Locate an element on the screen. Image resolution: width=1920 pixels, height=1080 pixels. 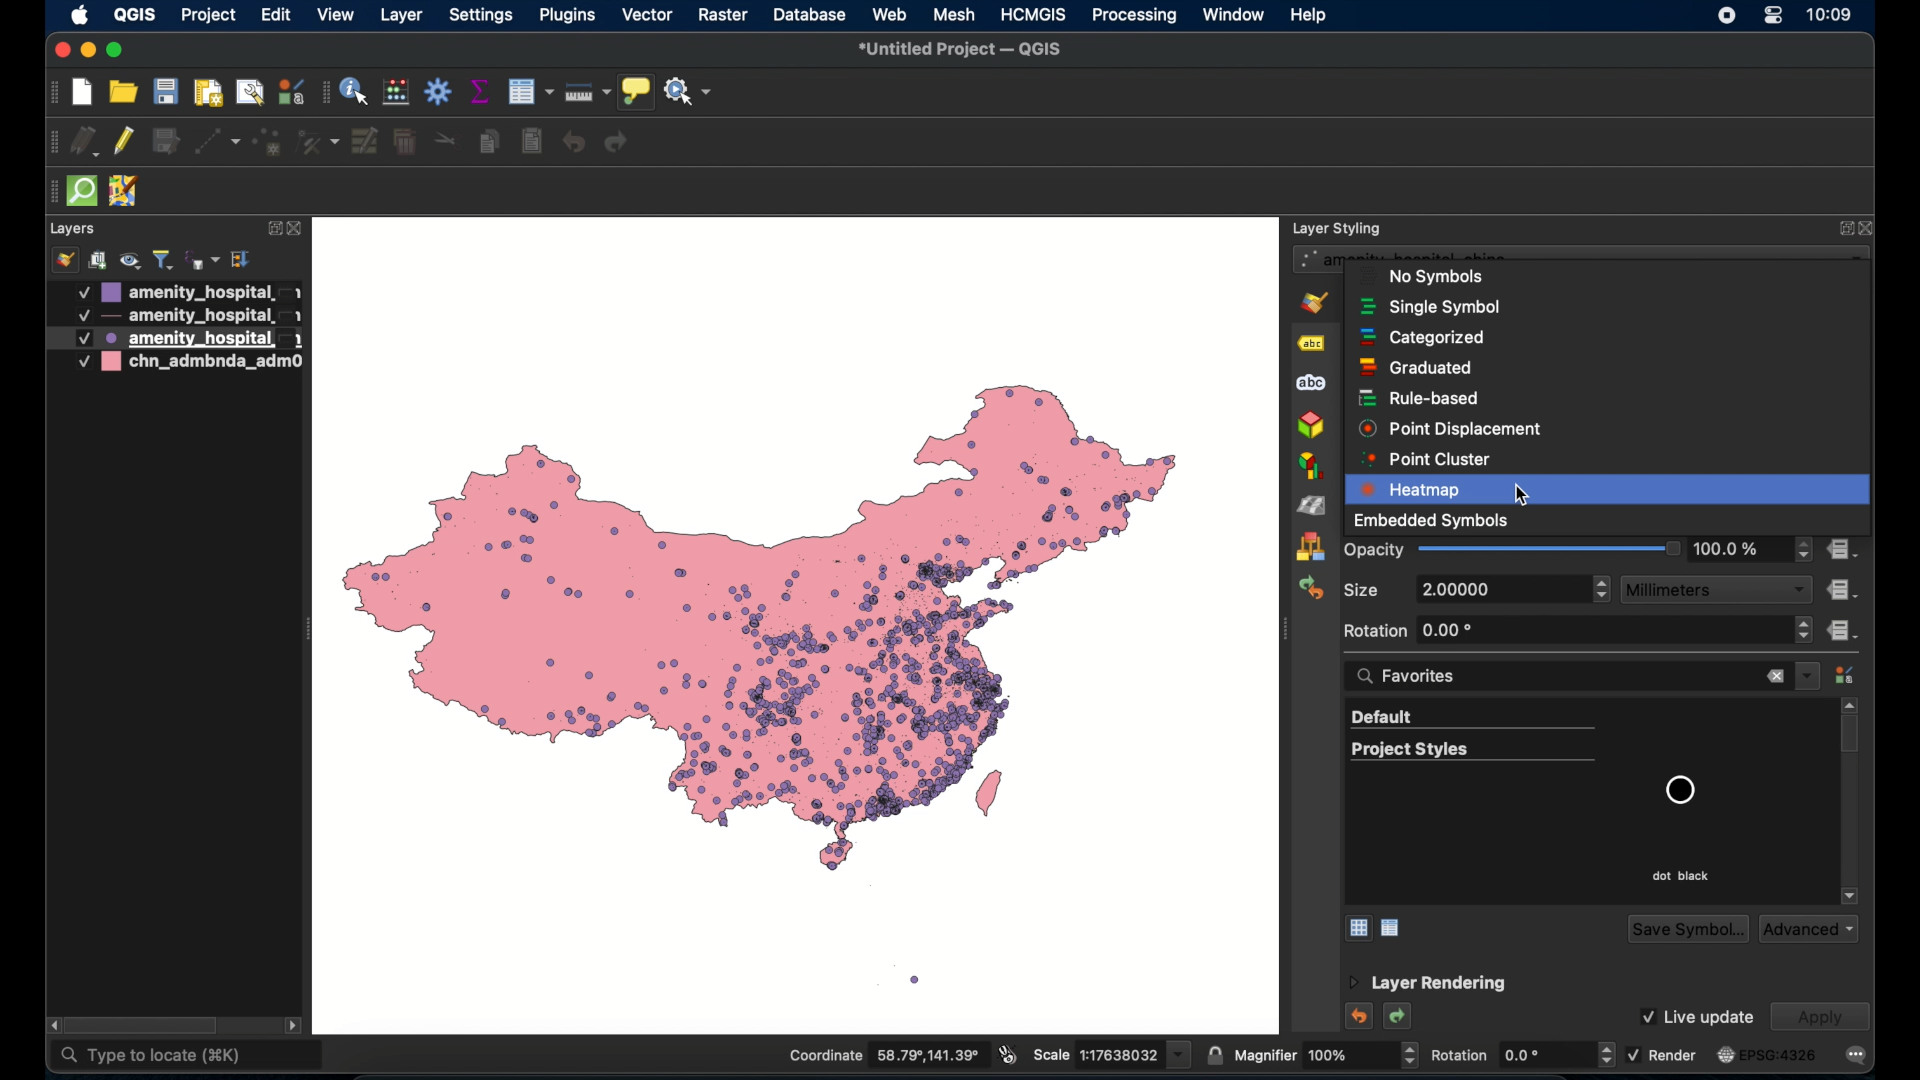
data defined override is located at coordinates (1843, 550).